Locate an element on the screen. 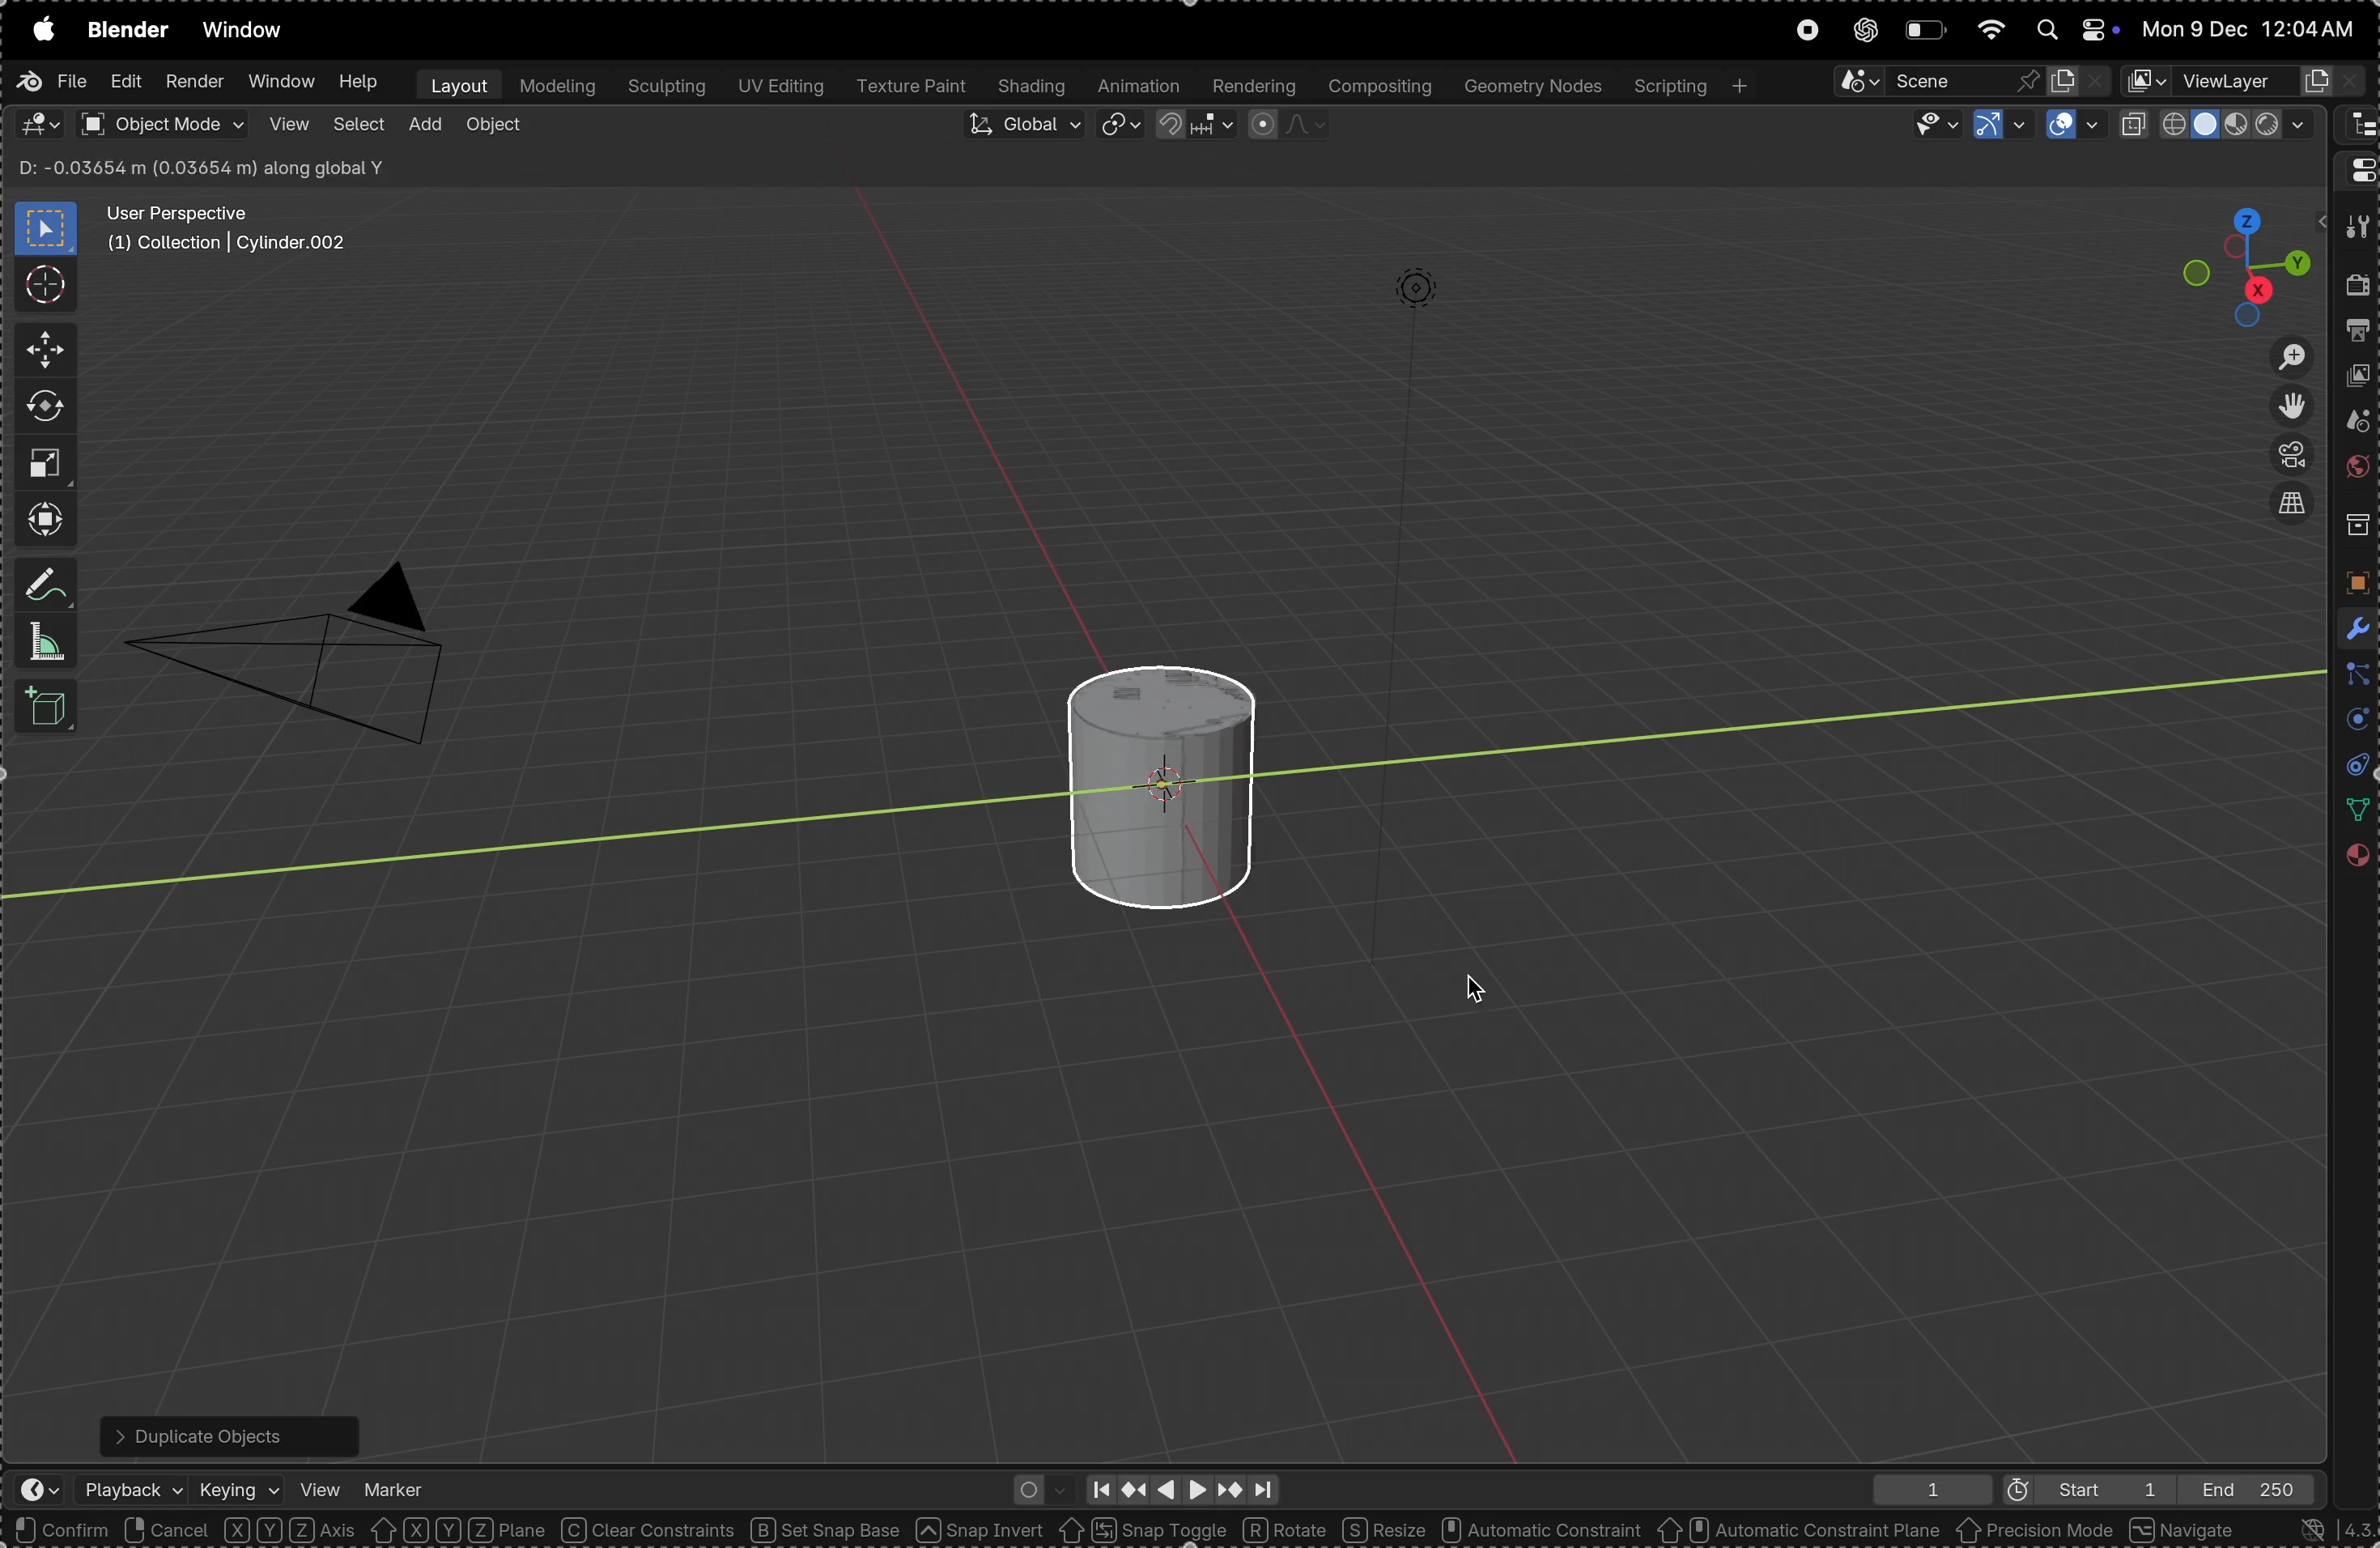  composting is located at coordinates (1378, 86).